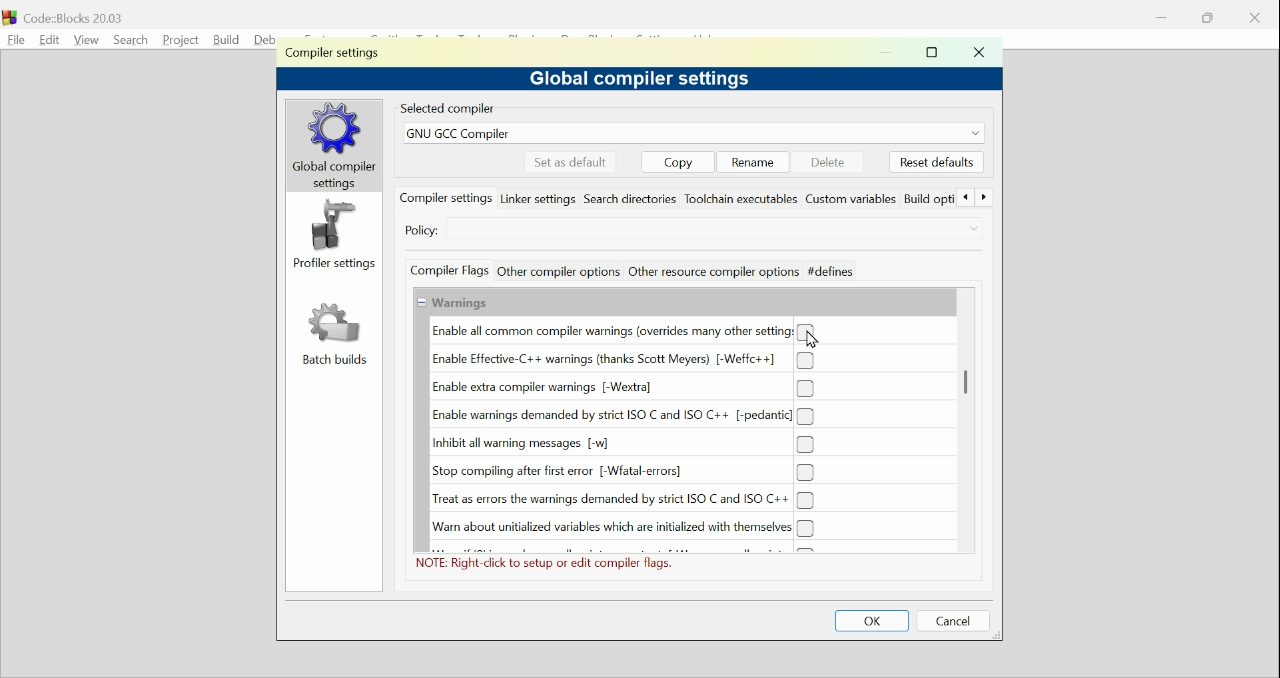  I want to click on copy, so click(678, 161).